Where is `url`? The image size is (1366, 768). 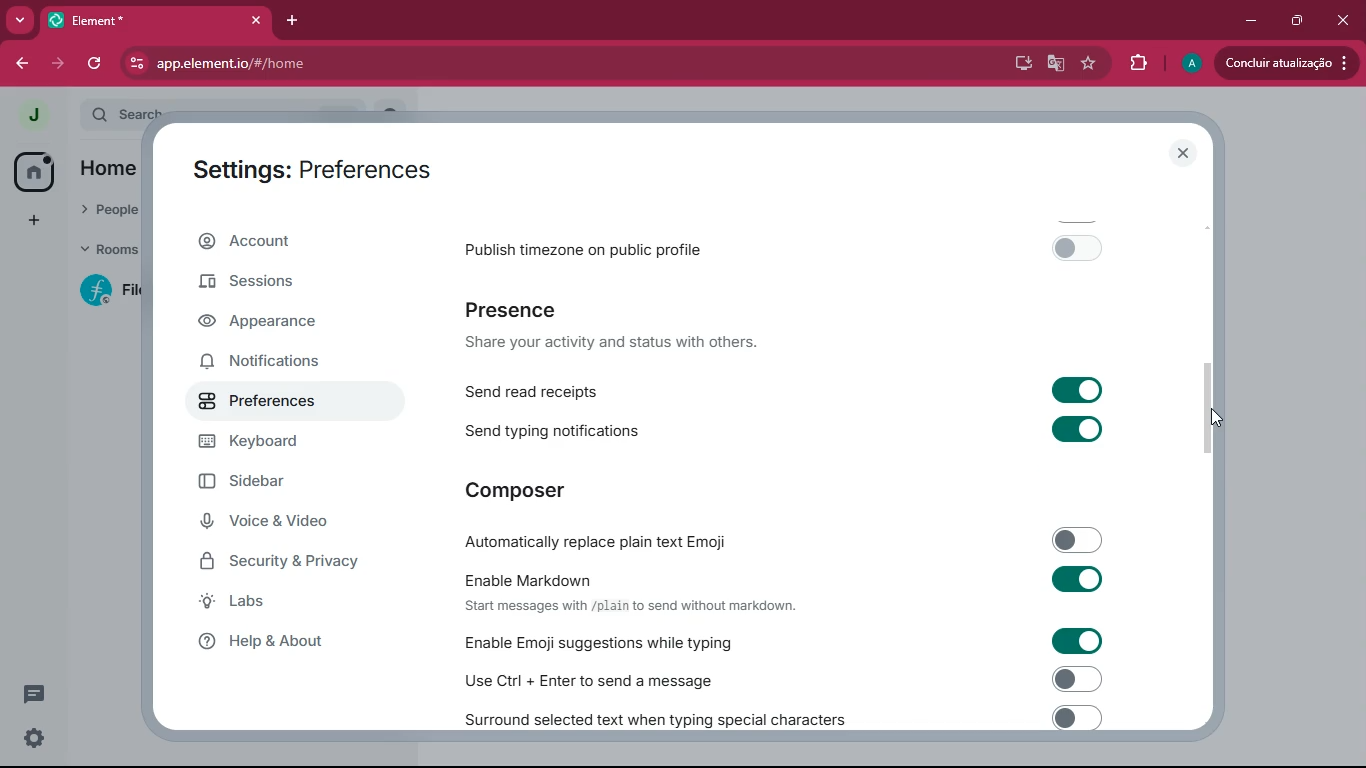 url is located at coordinates (353, 64).